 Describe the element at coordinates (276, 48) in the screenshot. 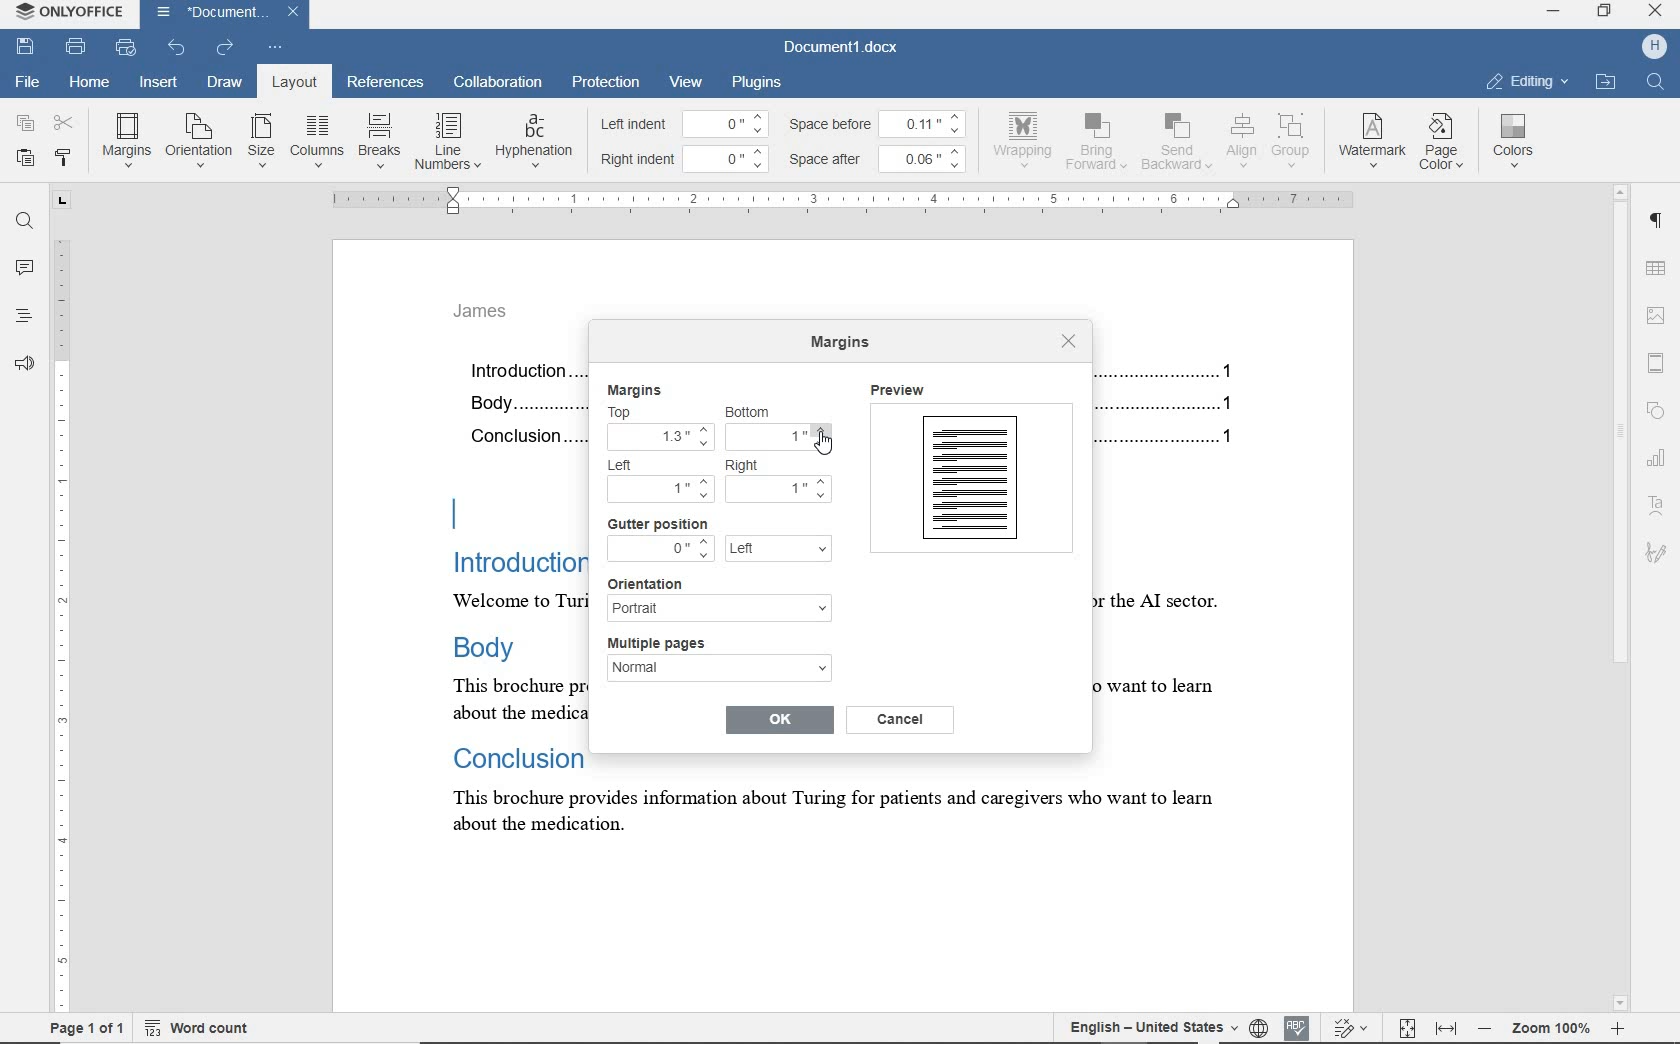

I see `customize quick access ` at that location.